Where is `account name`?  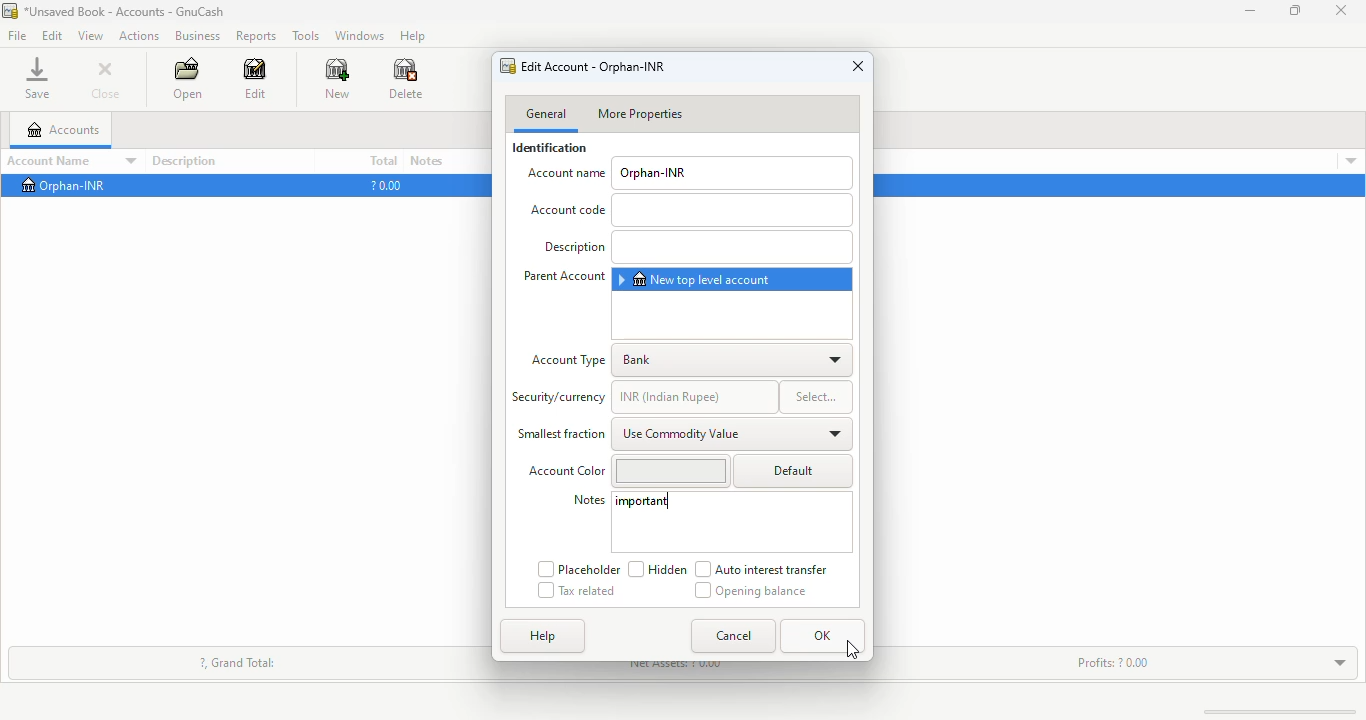
account name is located at coordinates (565, 175).